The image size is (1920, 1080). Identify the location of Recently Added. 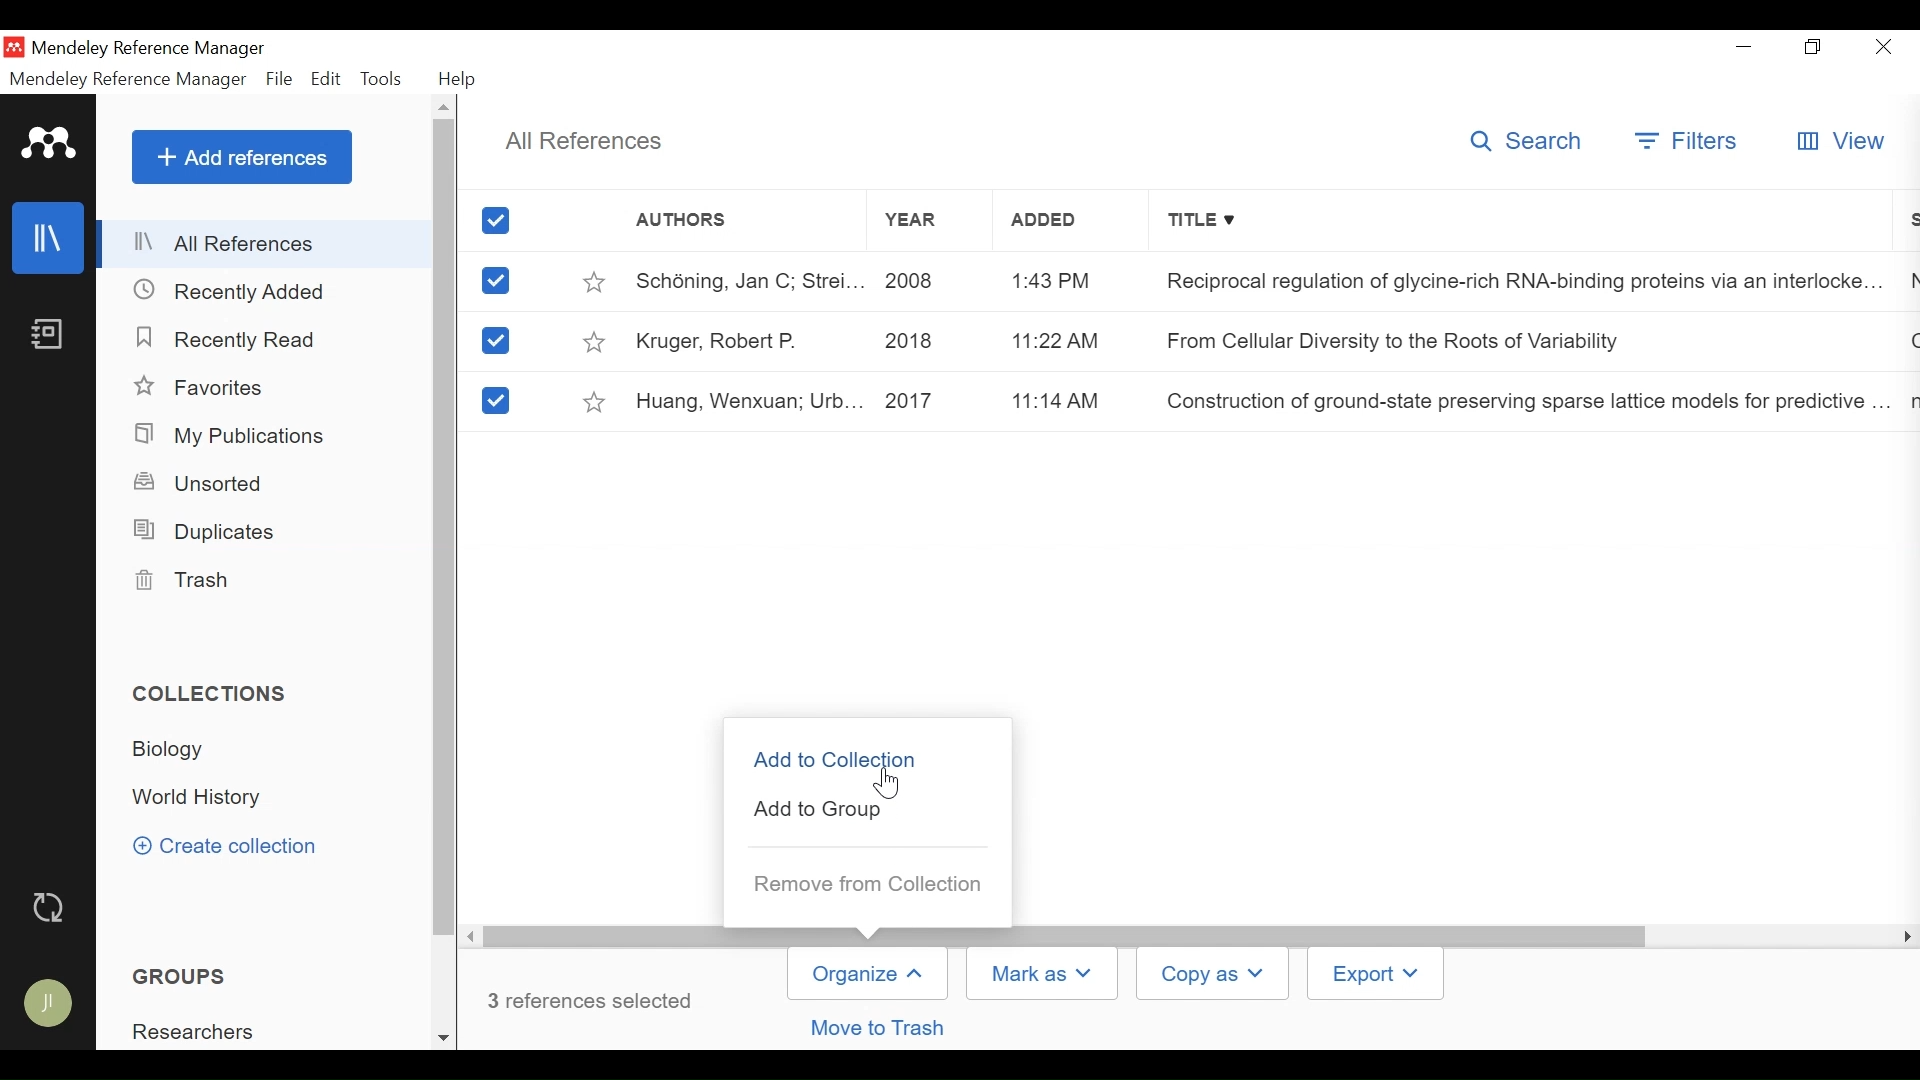
(229, 291).